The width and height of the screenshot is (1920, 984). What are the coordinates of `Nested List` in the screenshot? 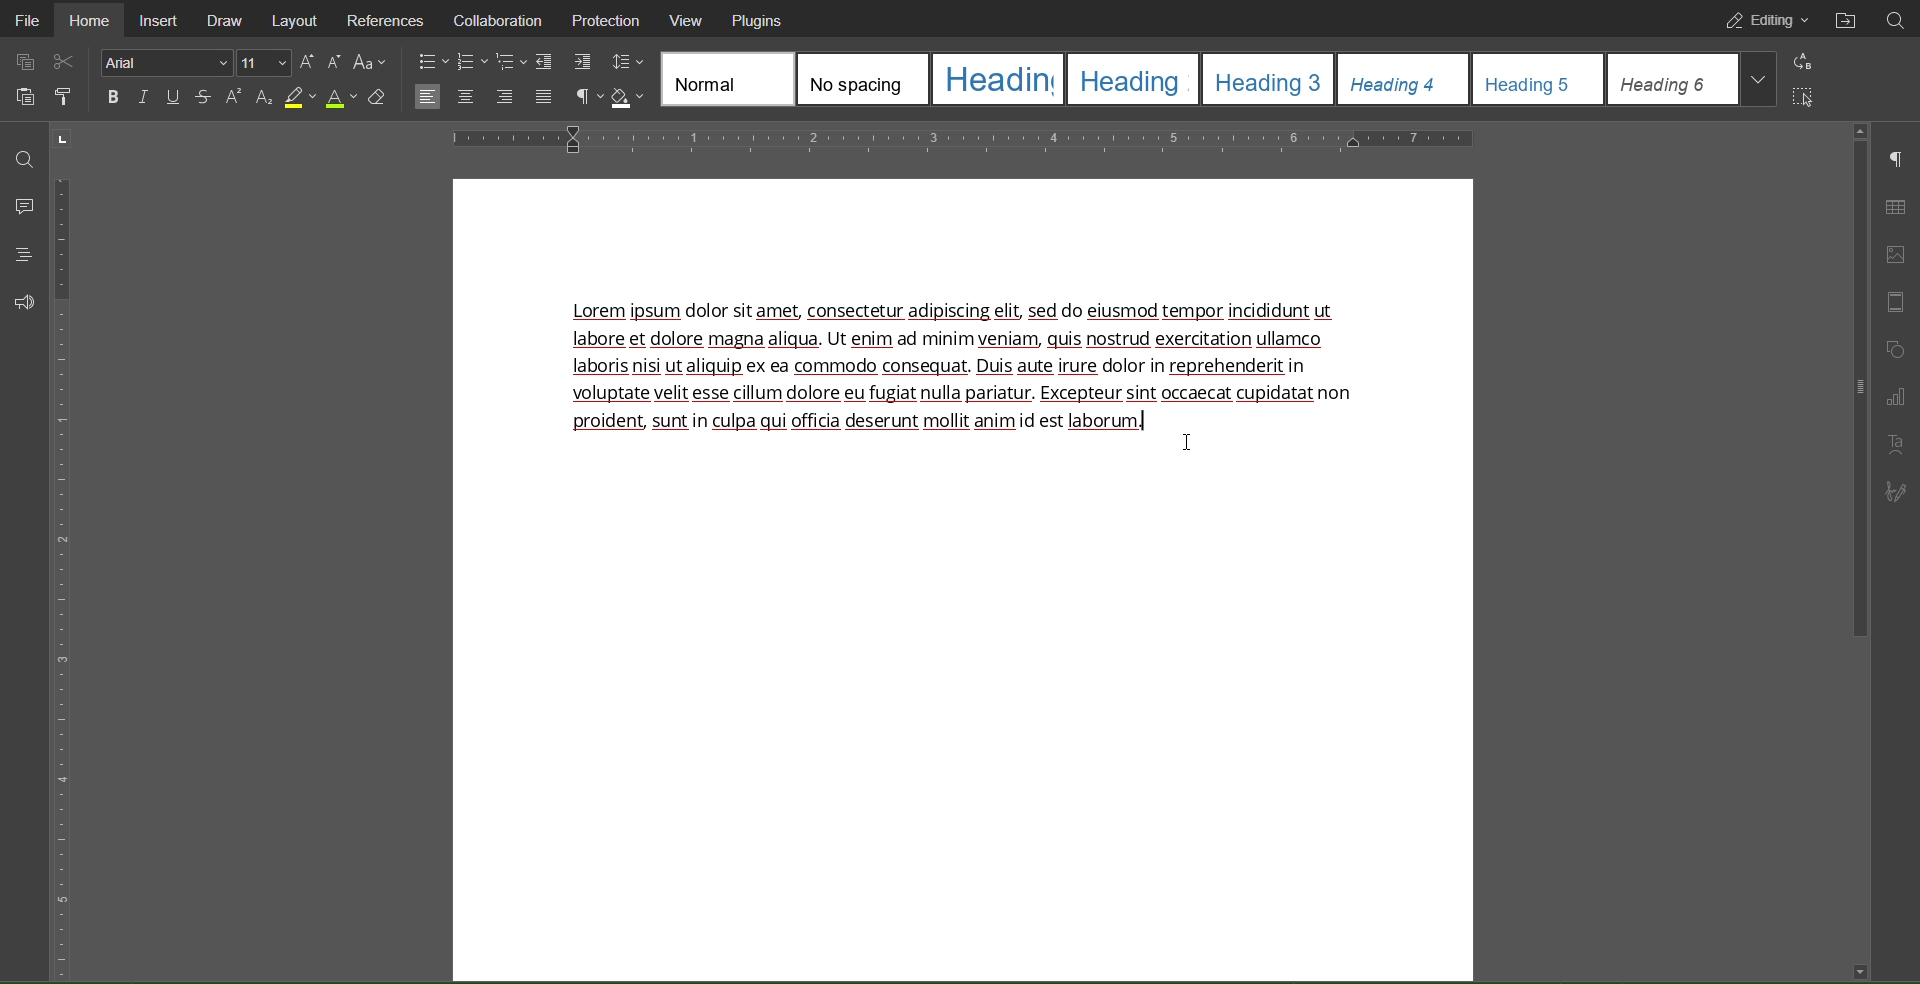 It's located at (513, 62).